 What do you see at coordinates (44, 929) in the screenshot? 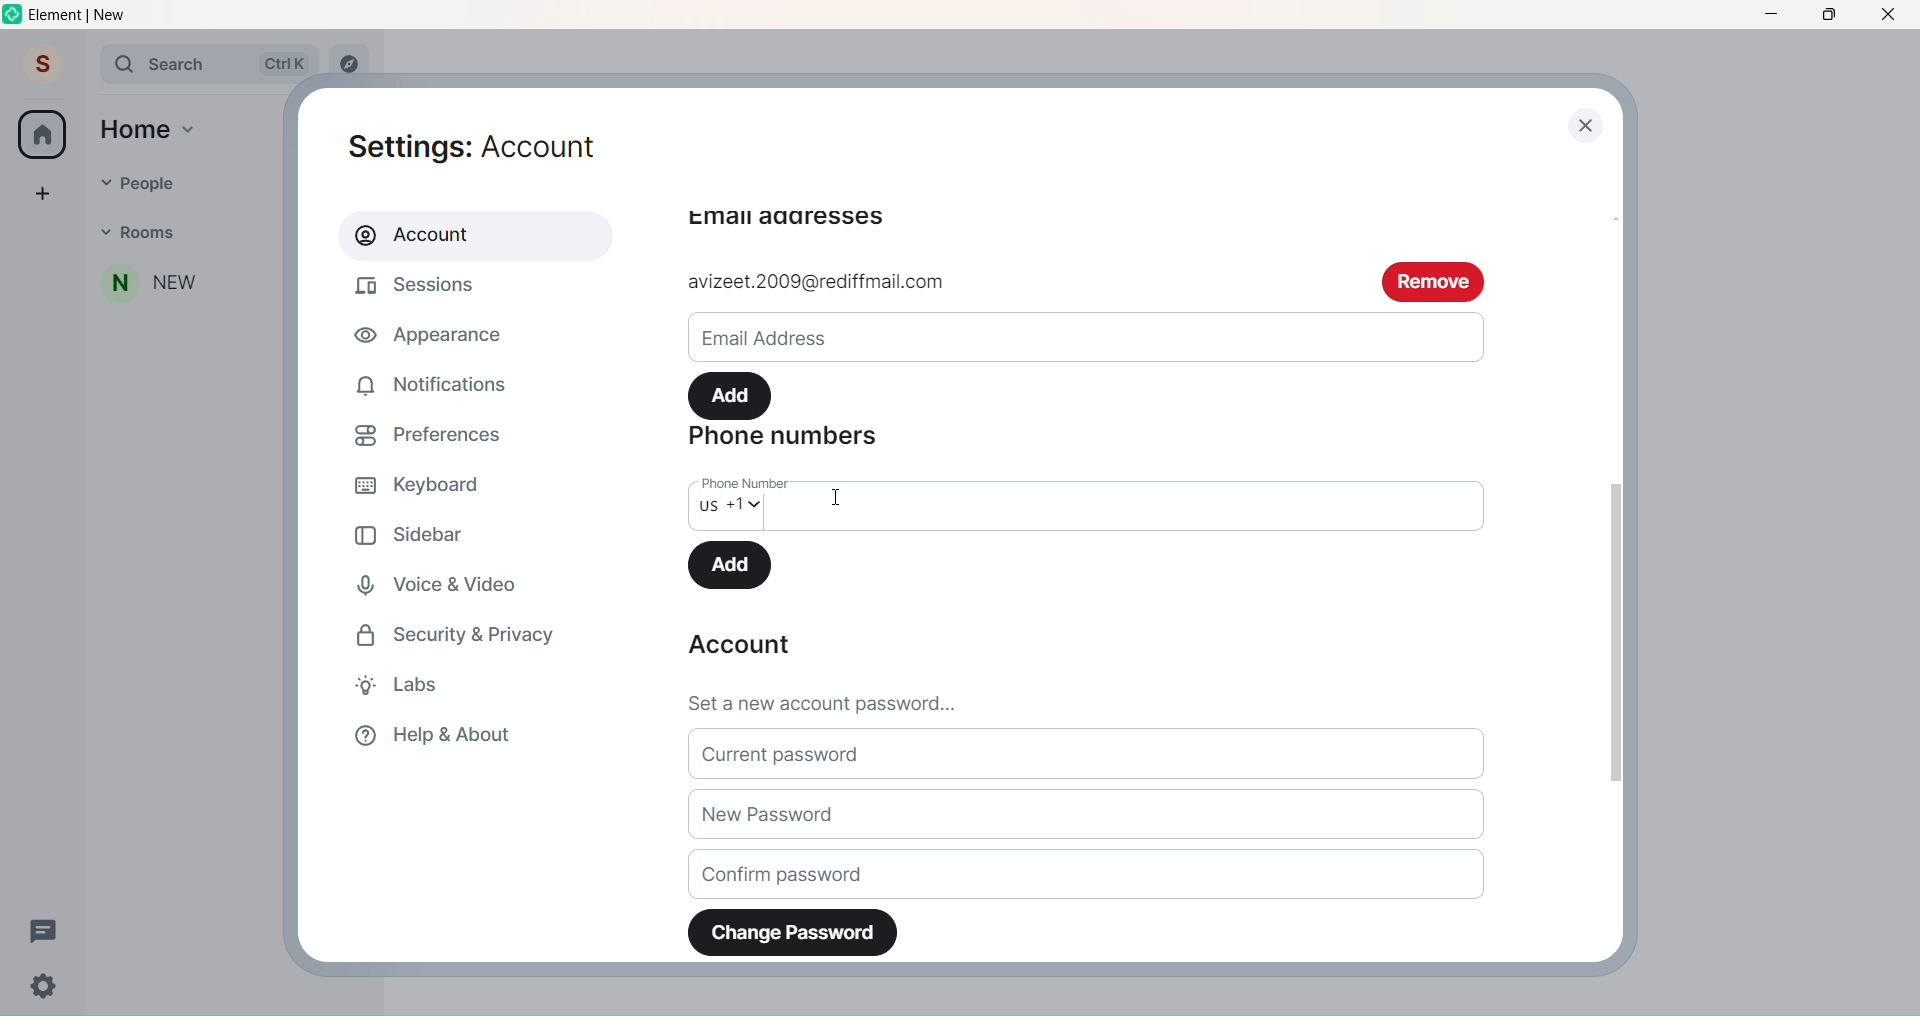
I see `Threads` at bounding box center [44, 929].